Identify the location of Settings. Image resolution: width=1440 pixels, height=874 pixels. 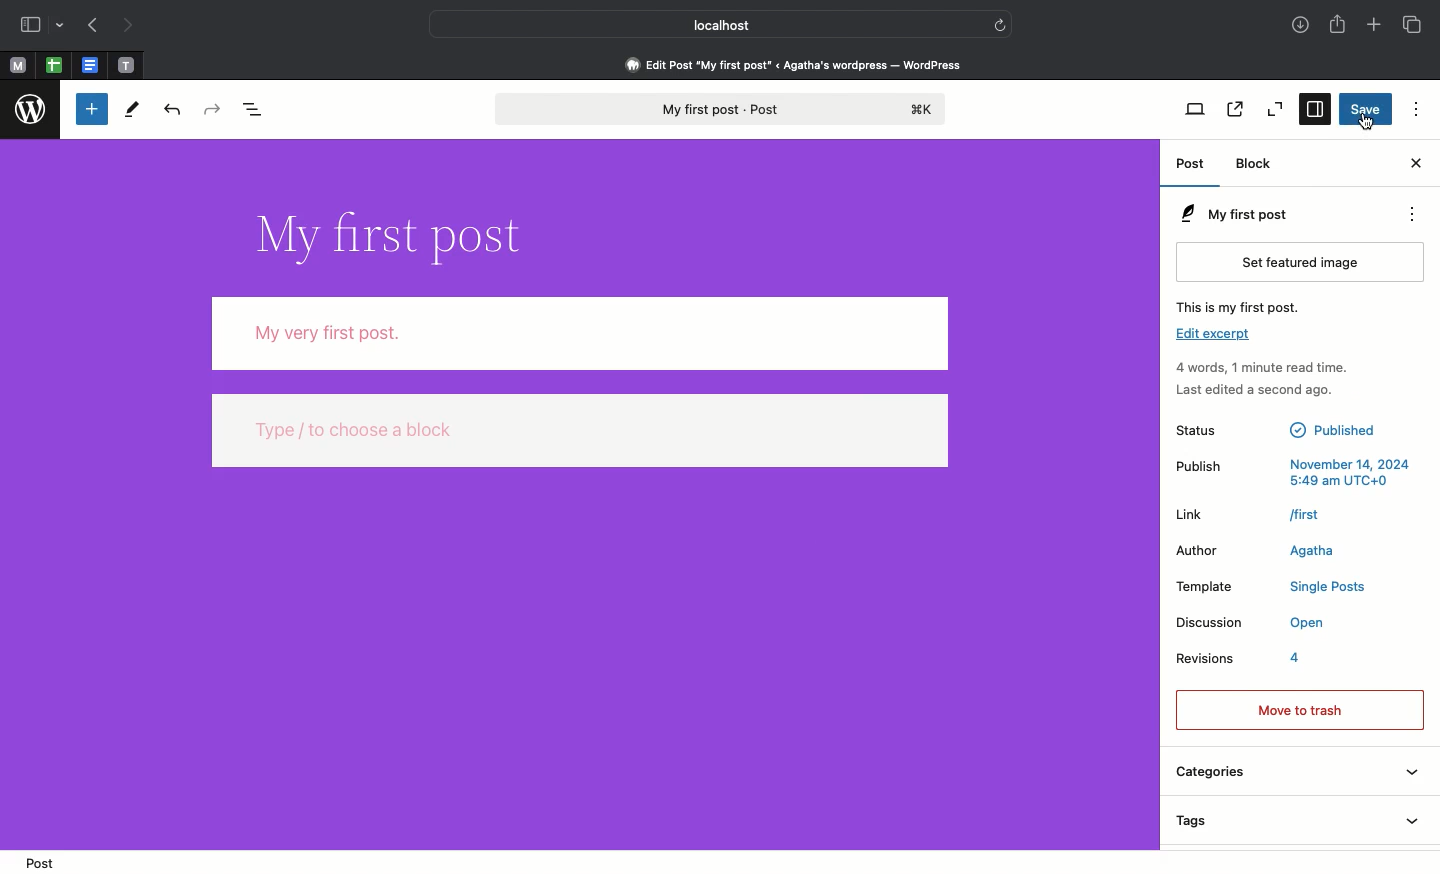
(1317, 110).